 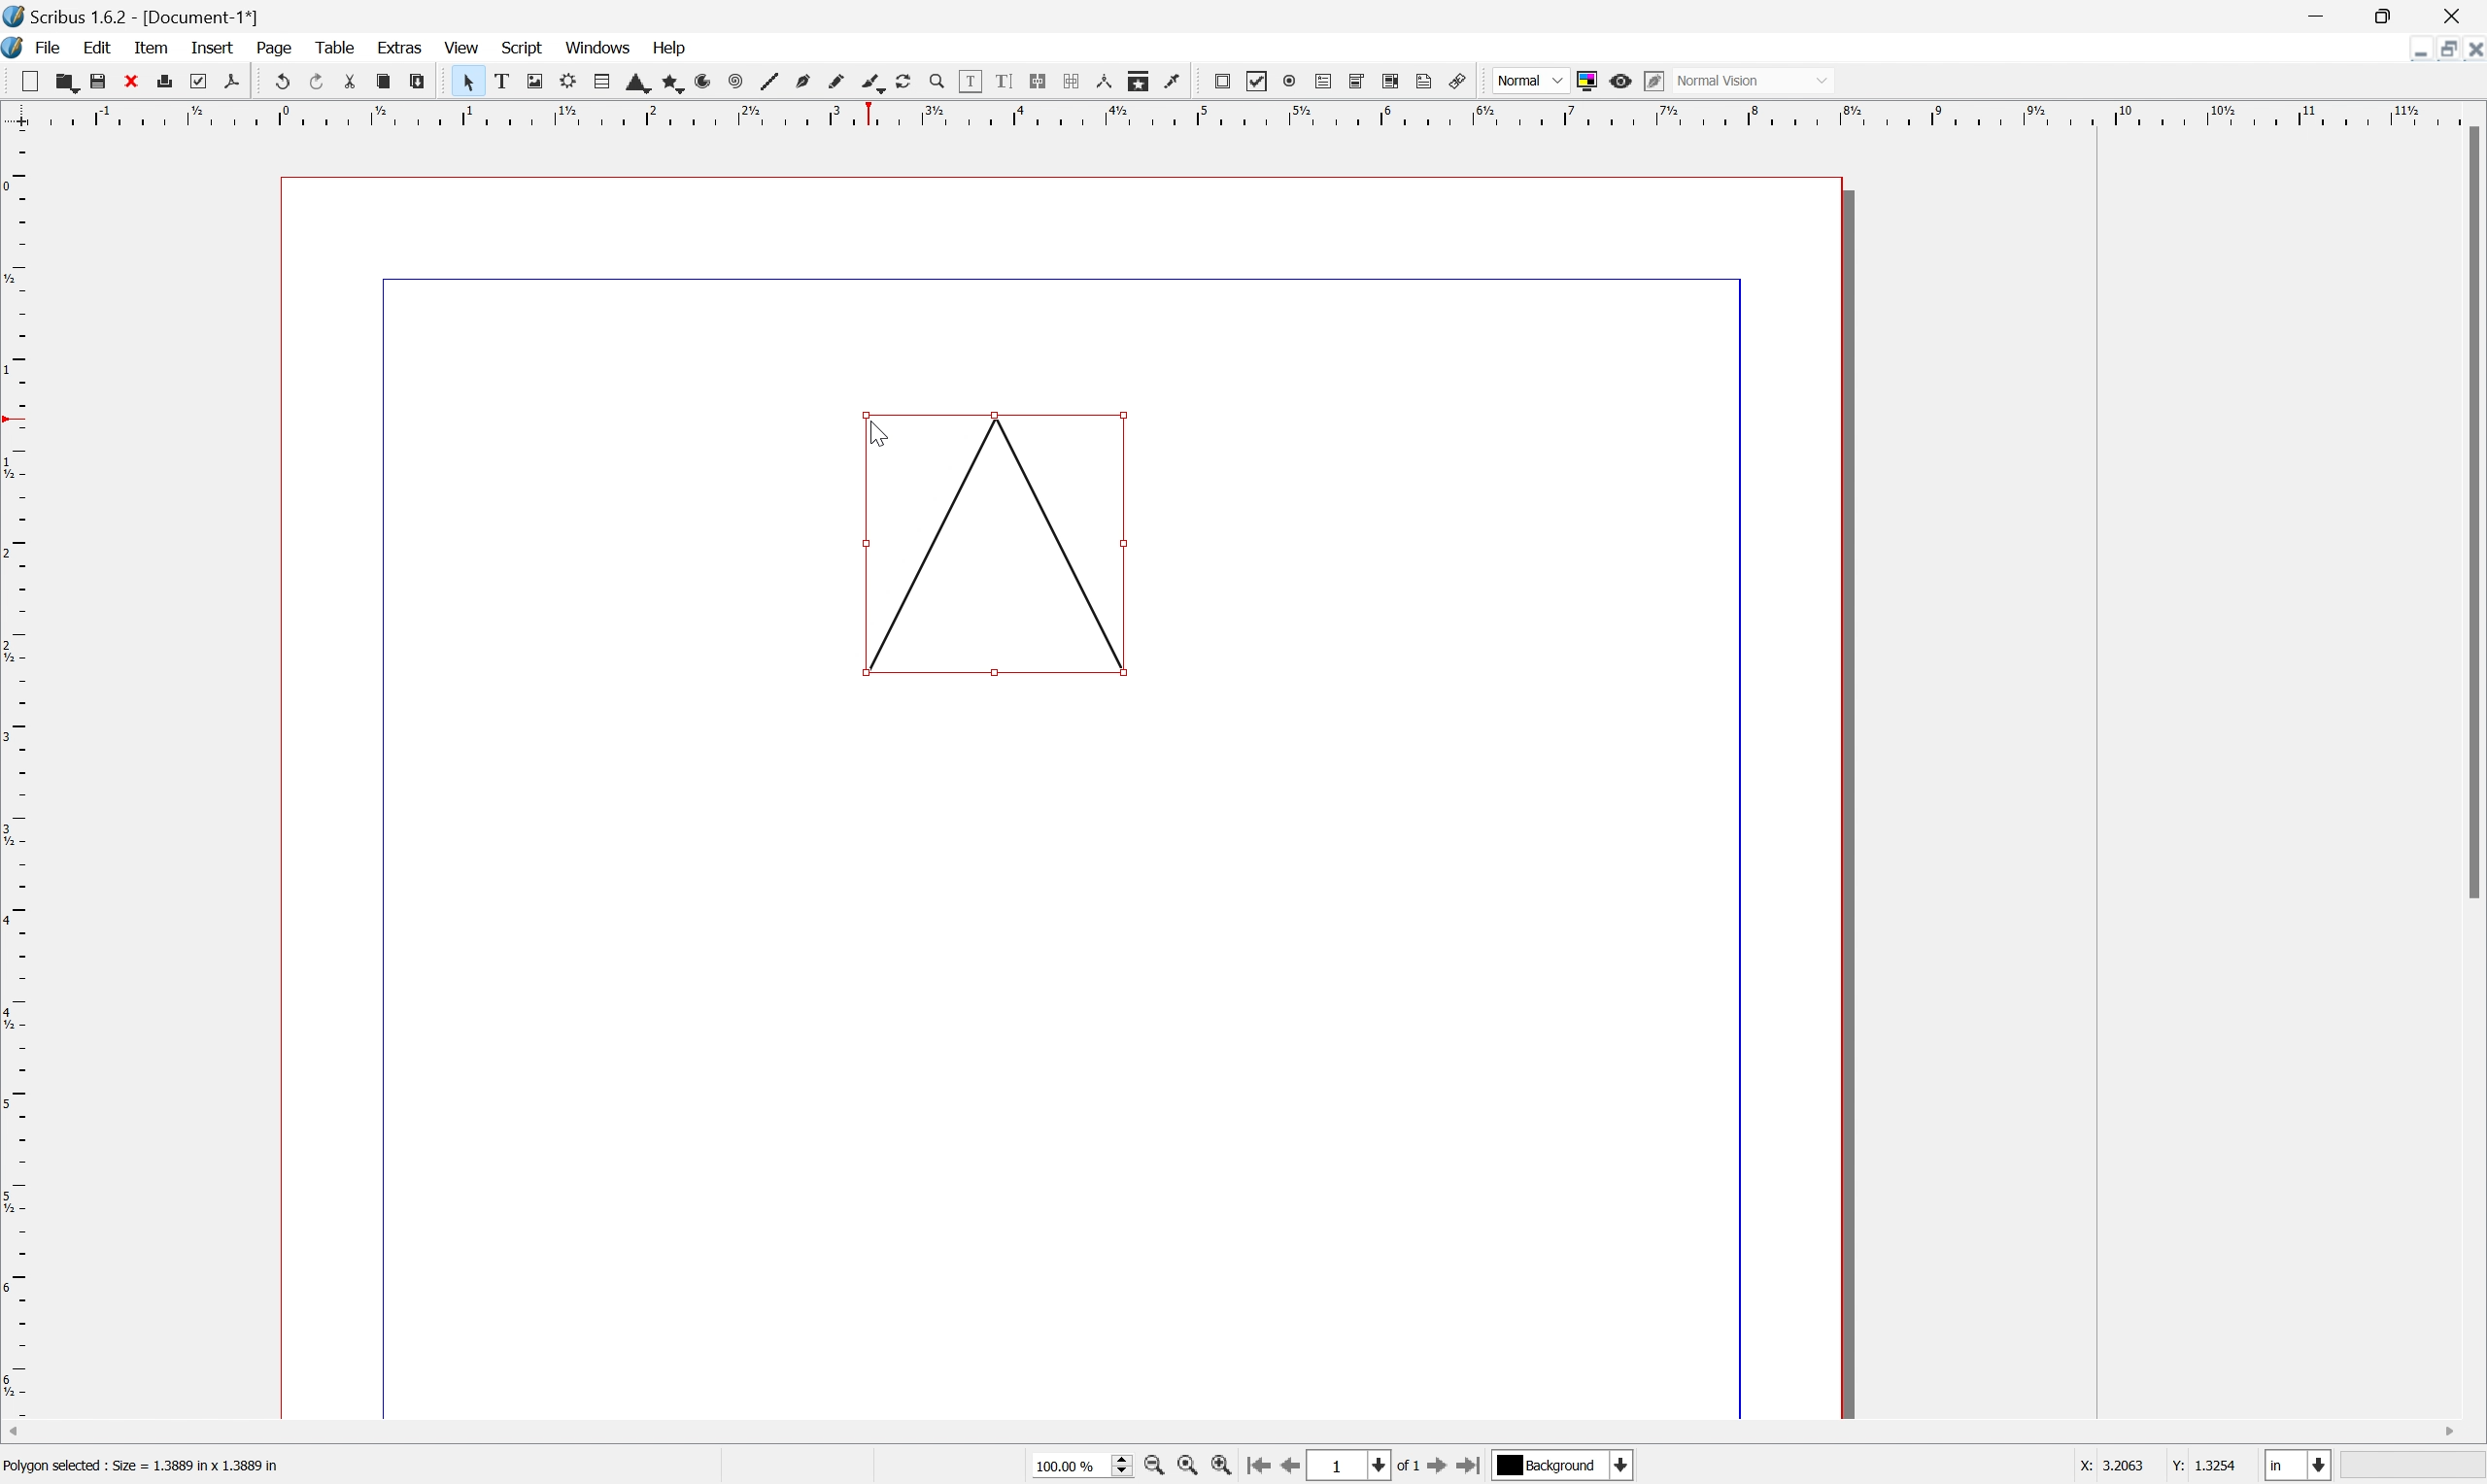 I want to click on Close, so click(x=2471, y=51).